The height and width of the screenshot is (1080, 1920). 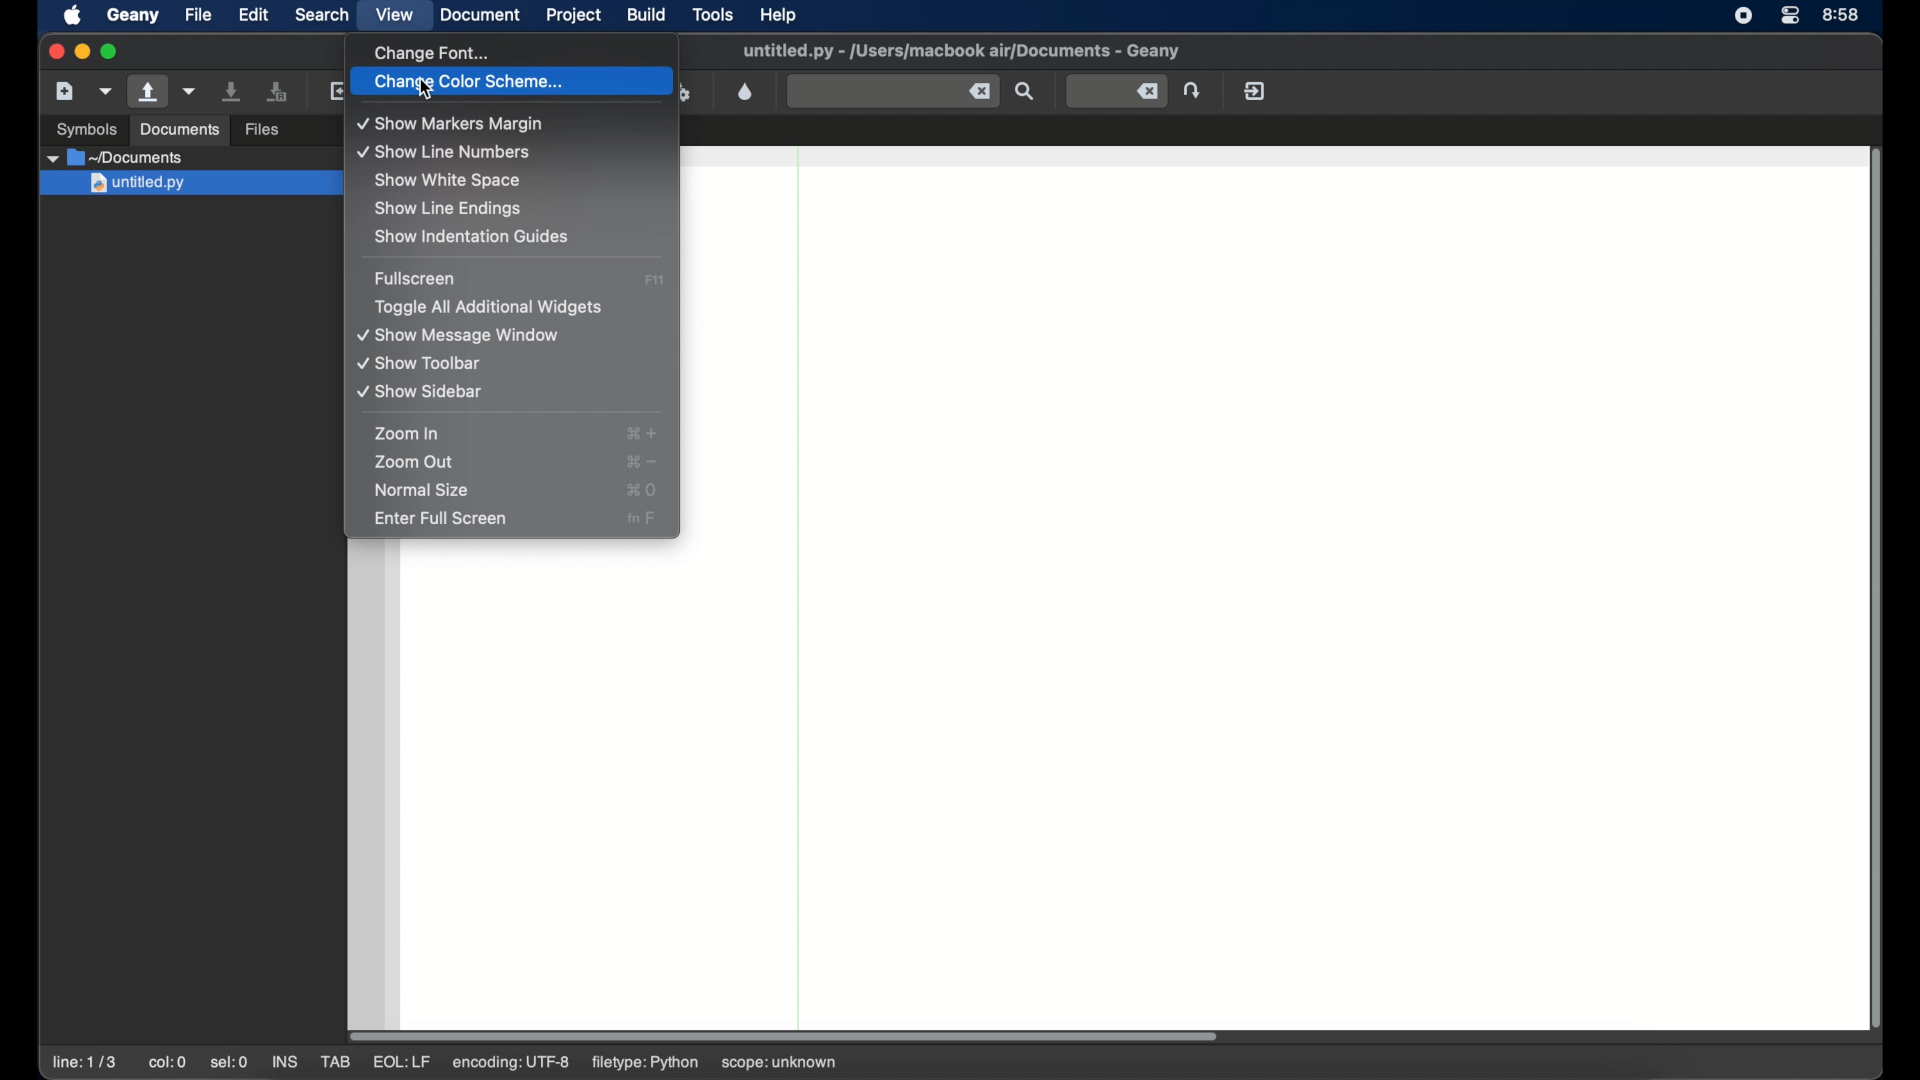 I want to click on reload the current file from disk, so click(x=334, y=91).